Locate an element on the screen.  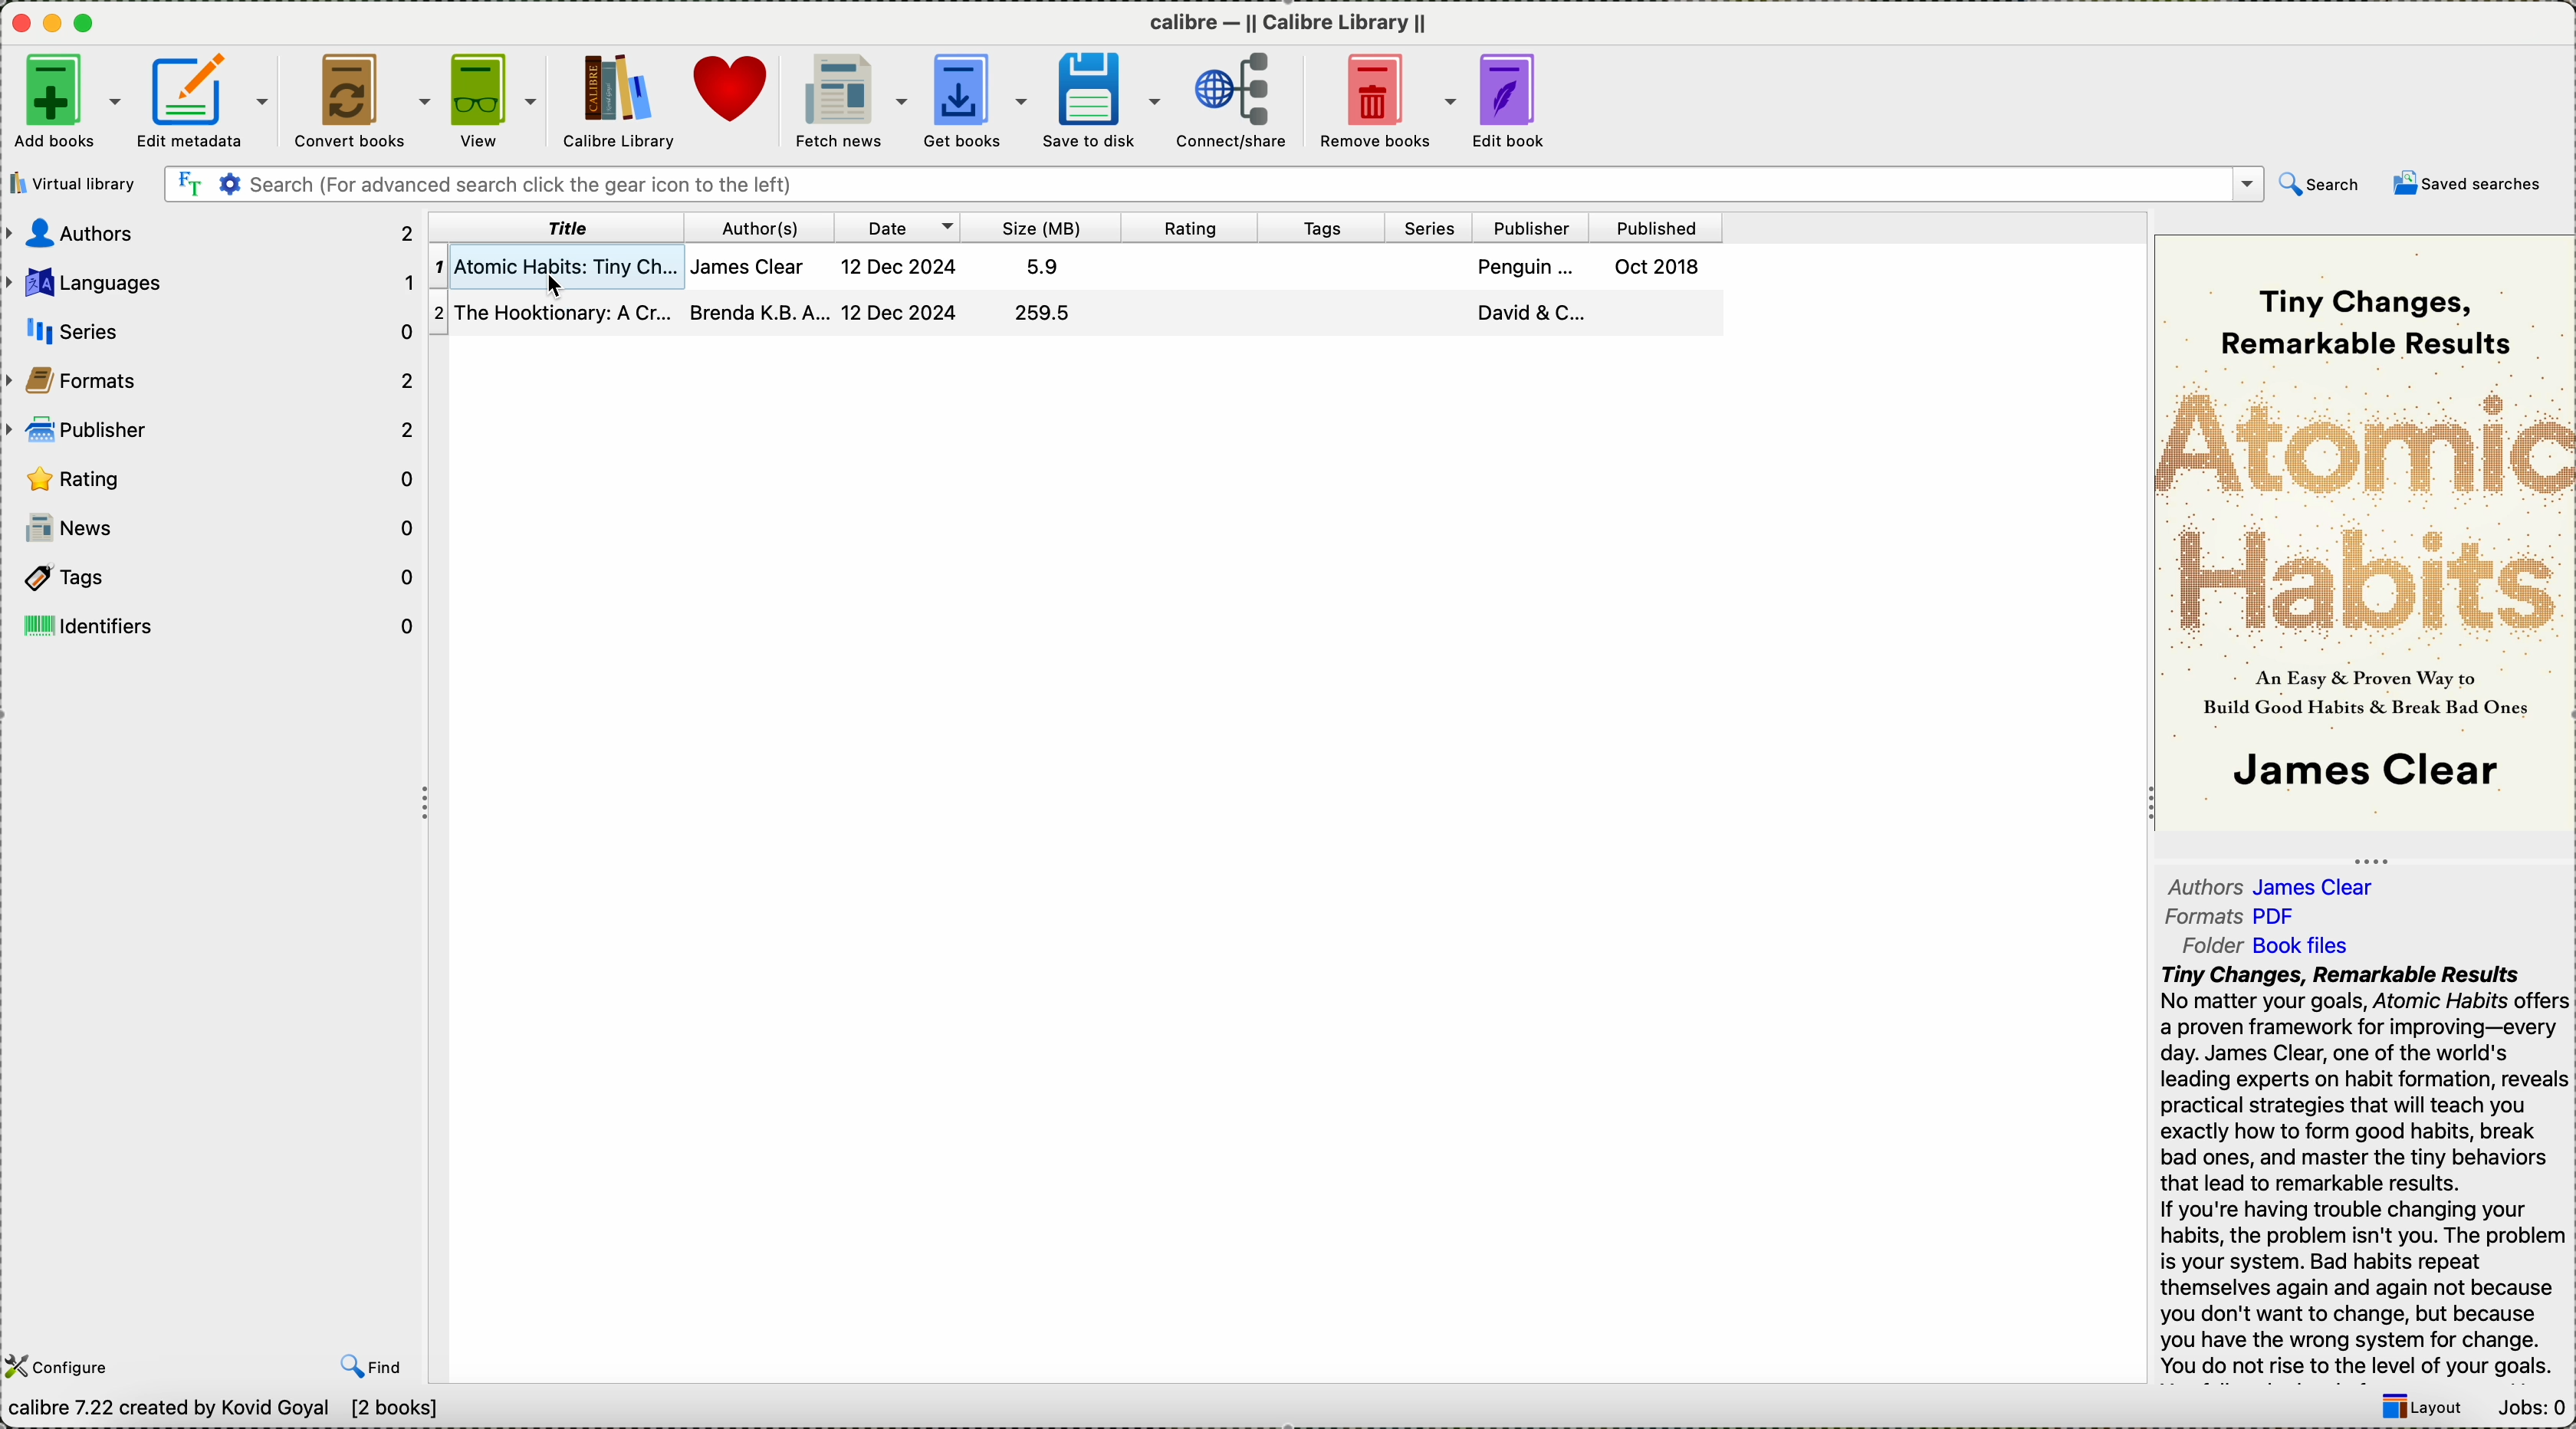
Calibre library is located at coordinates (616, 99).